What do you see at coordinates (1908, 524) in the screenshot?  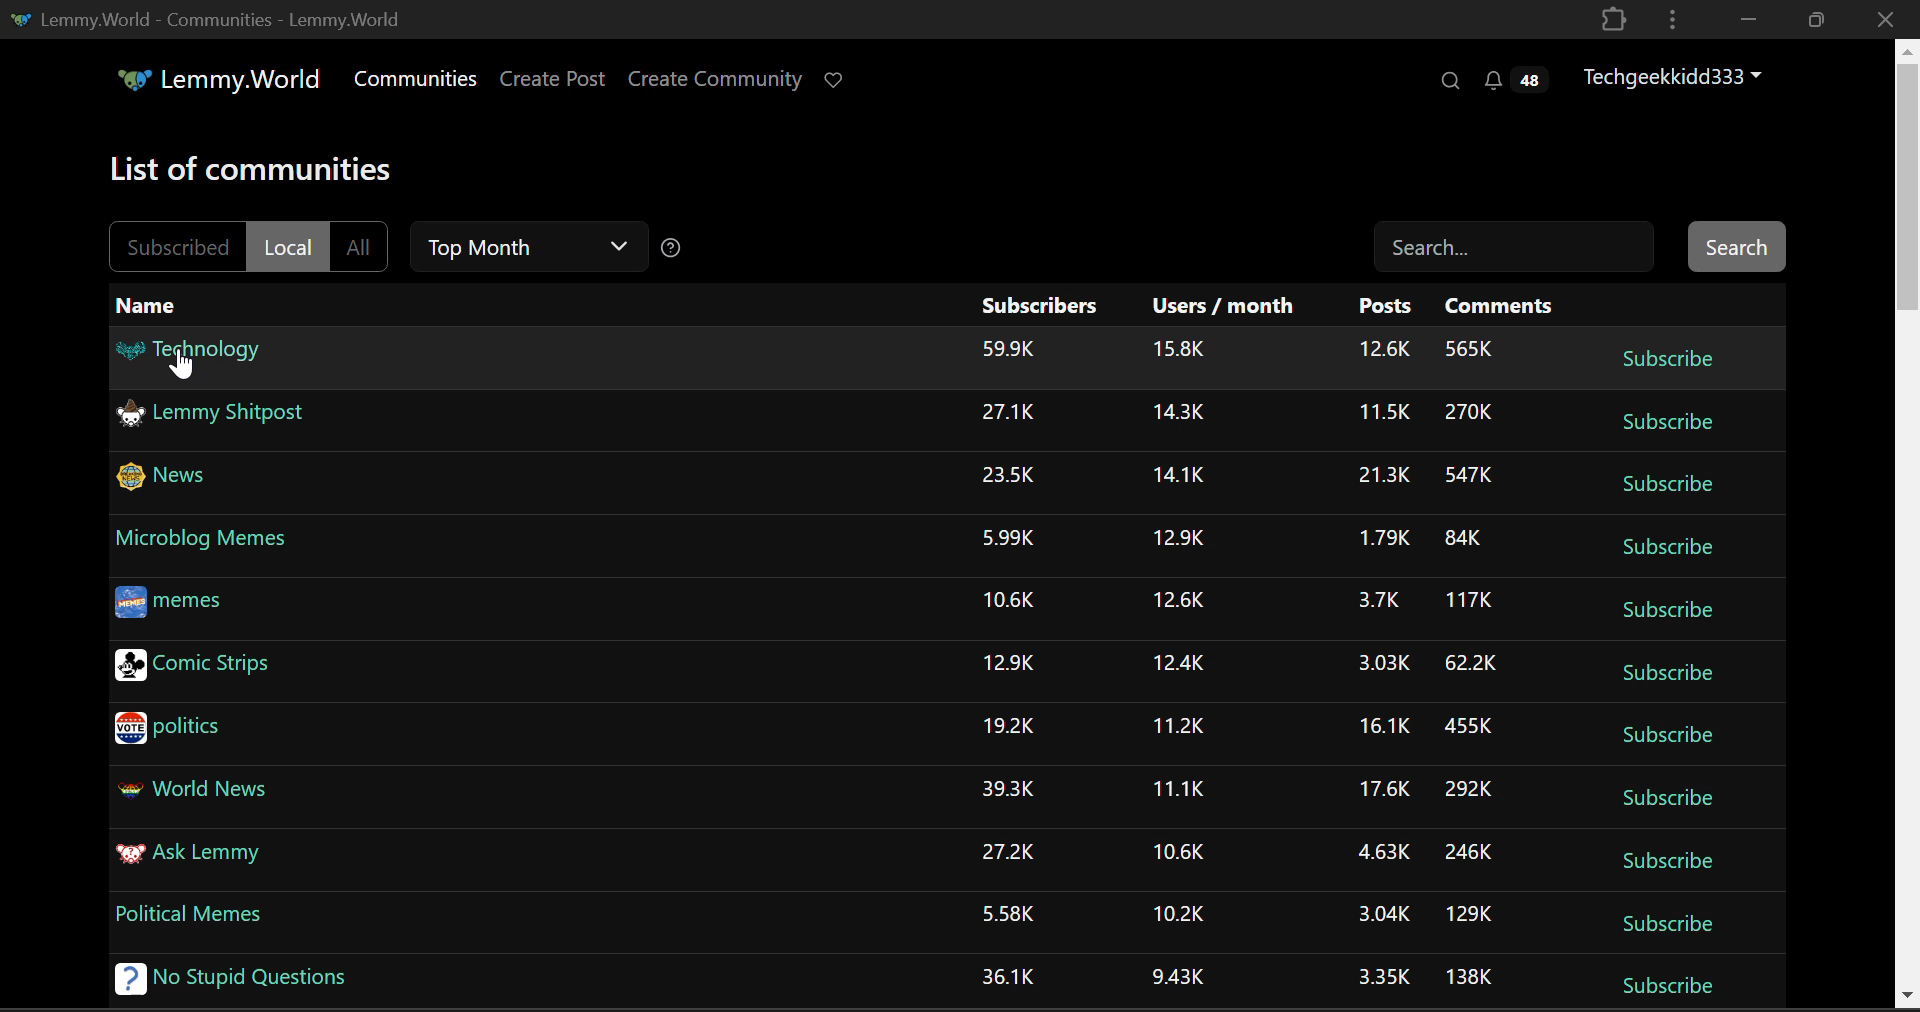 I see `Vertical Scroll Bar` at bounding box center [1908, 524].